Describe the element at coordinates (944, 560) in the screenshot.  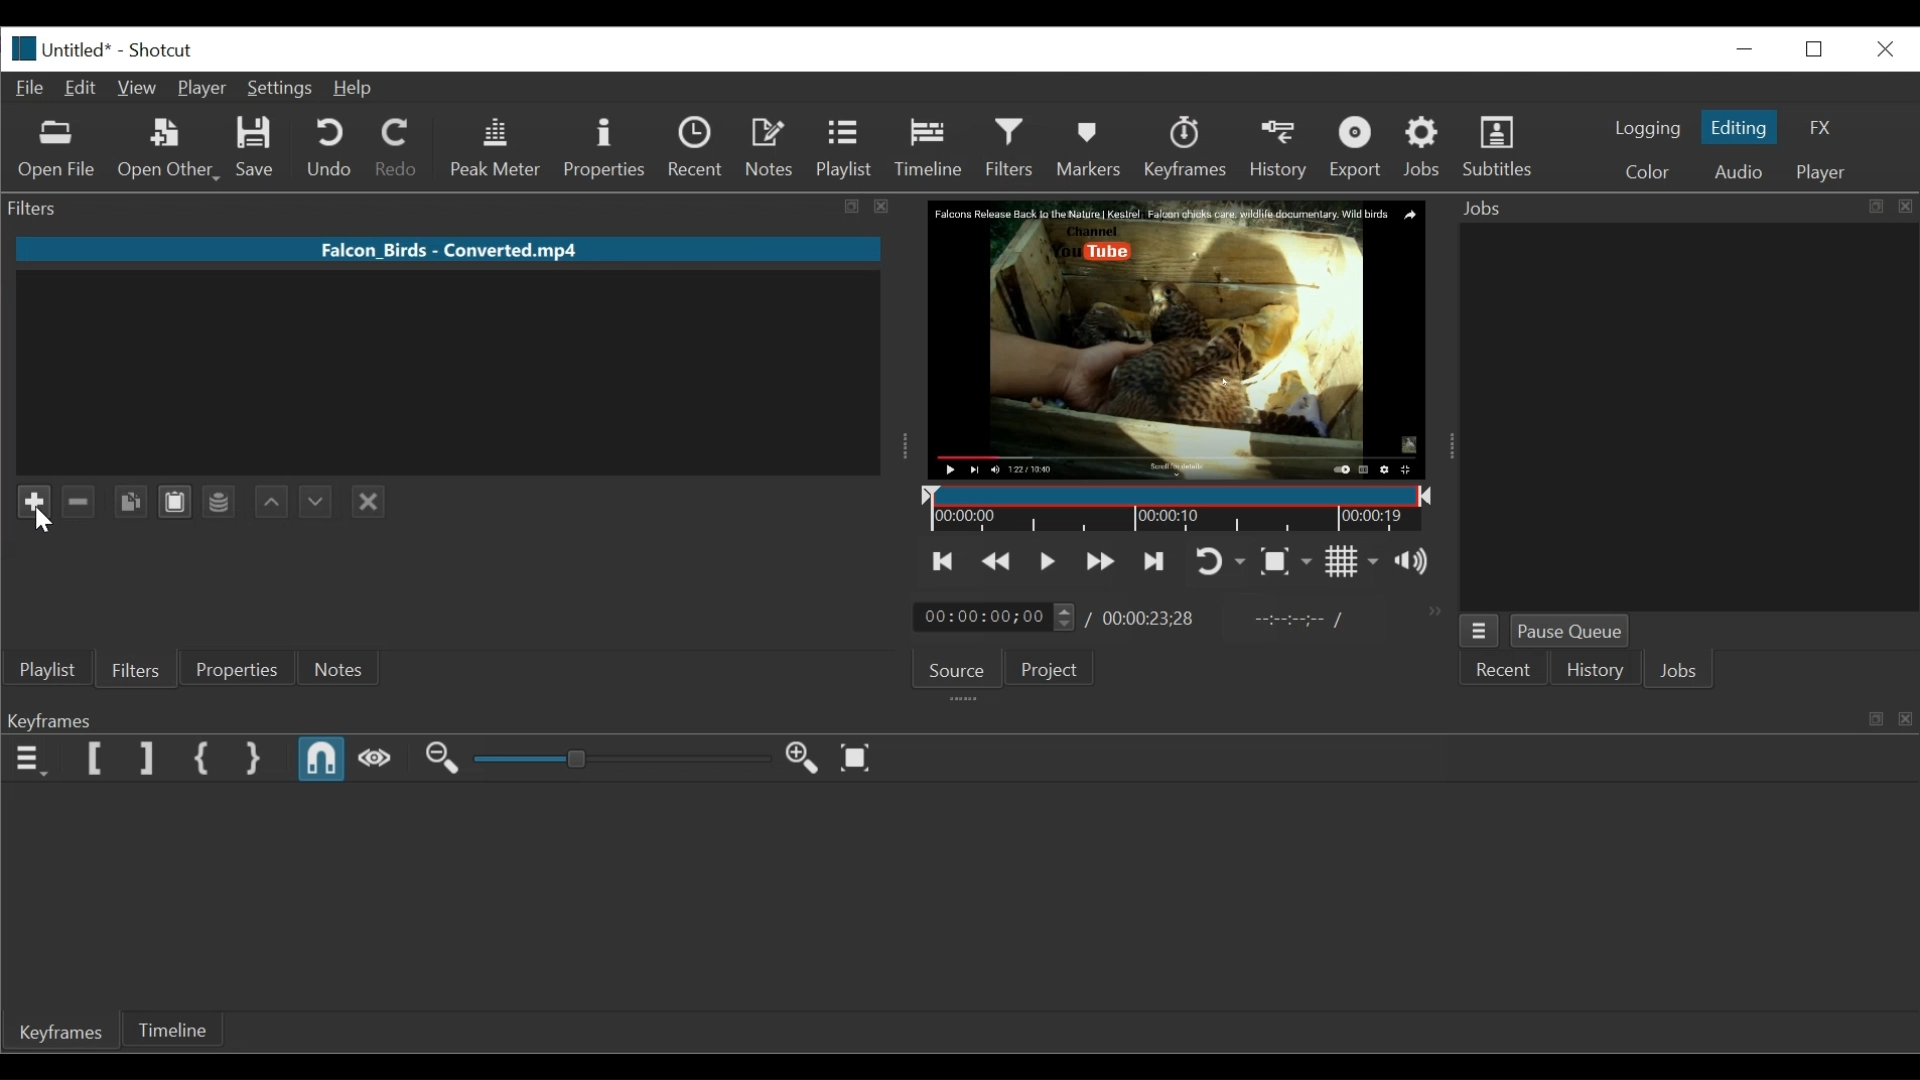
I see `Skip to the previous point` at that location.